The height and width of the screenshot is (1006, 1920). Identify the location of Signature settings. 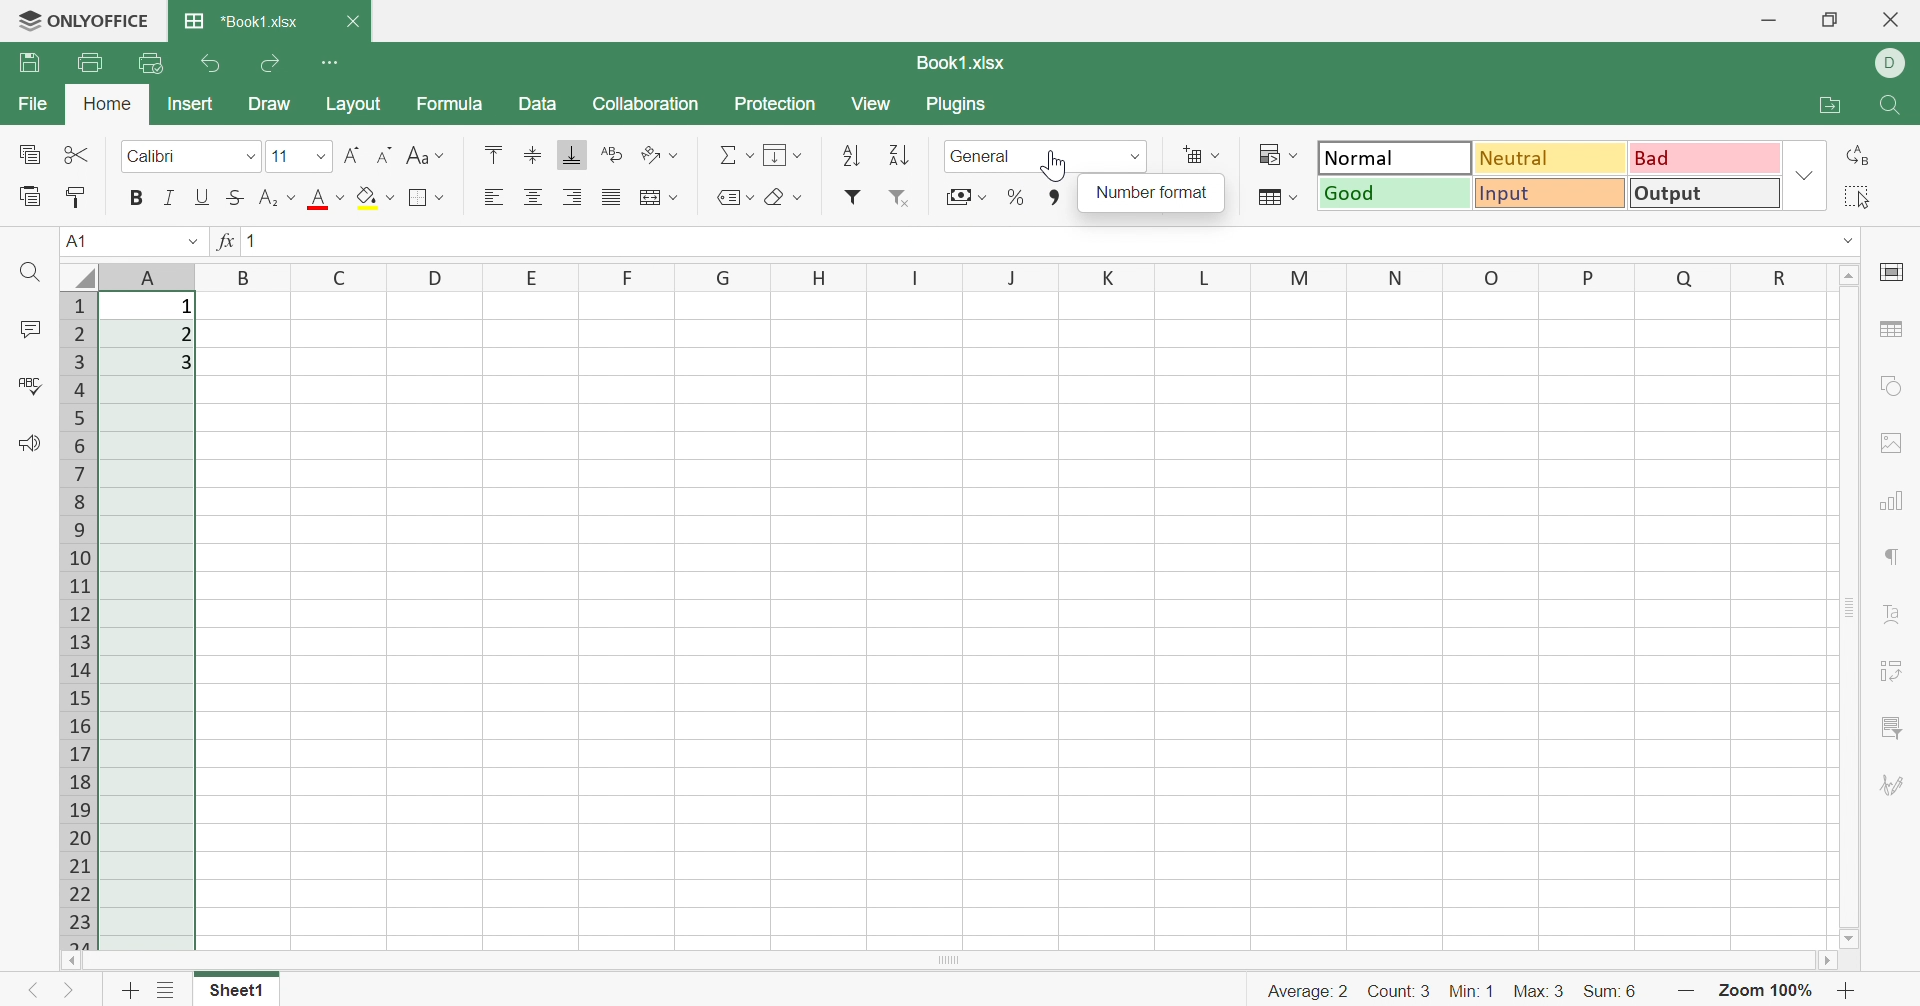
(1897, 789).